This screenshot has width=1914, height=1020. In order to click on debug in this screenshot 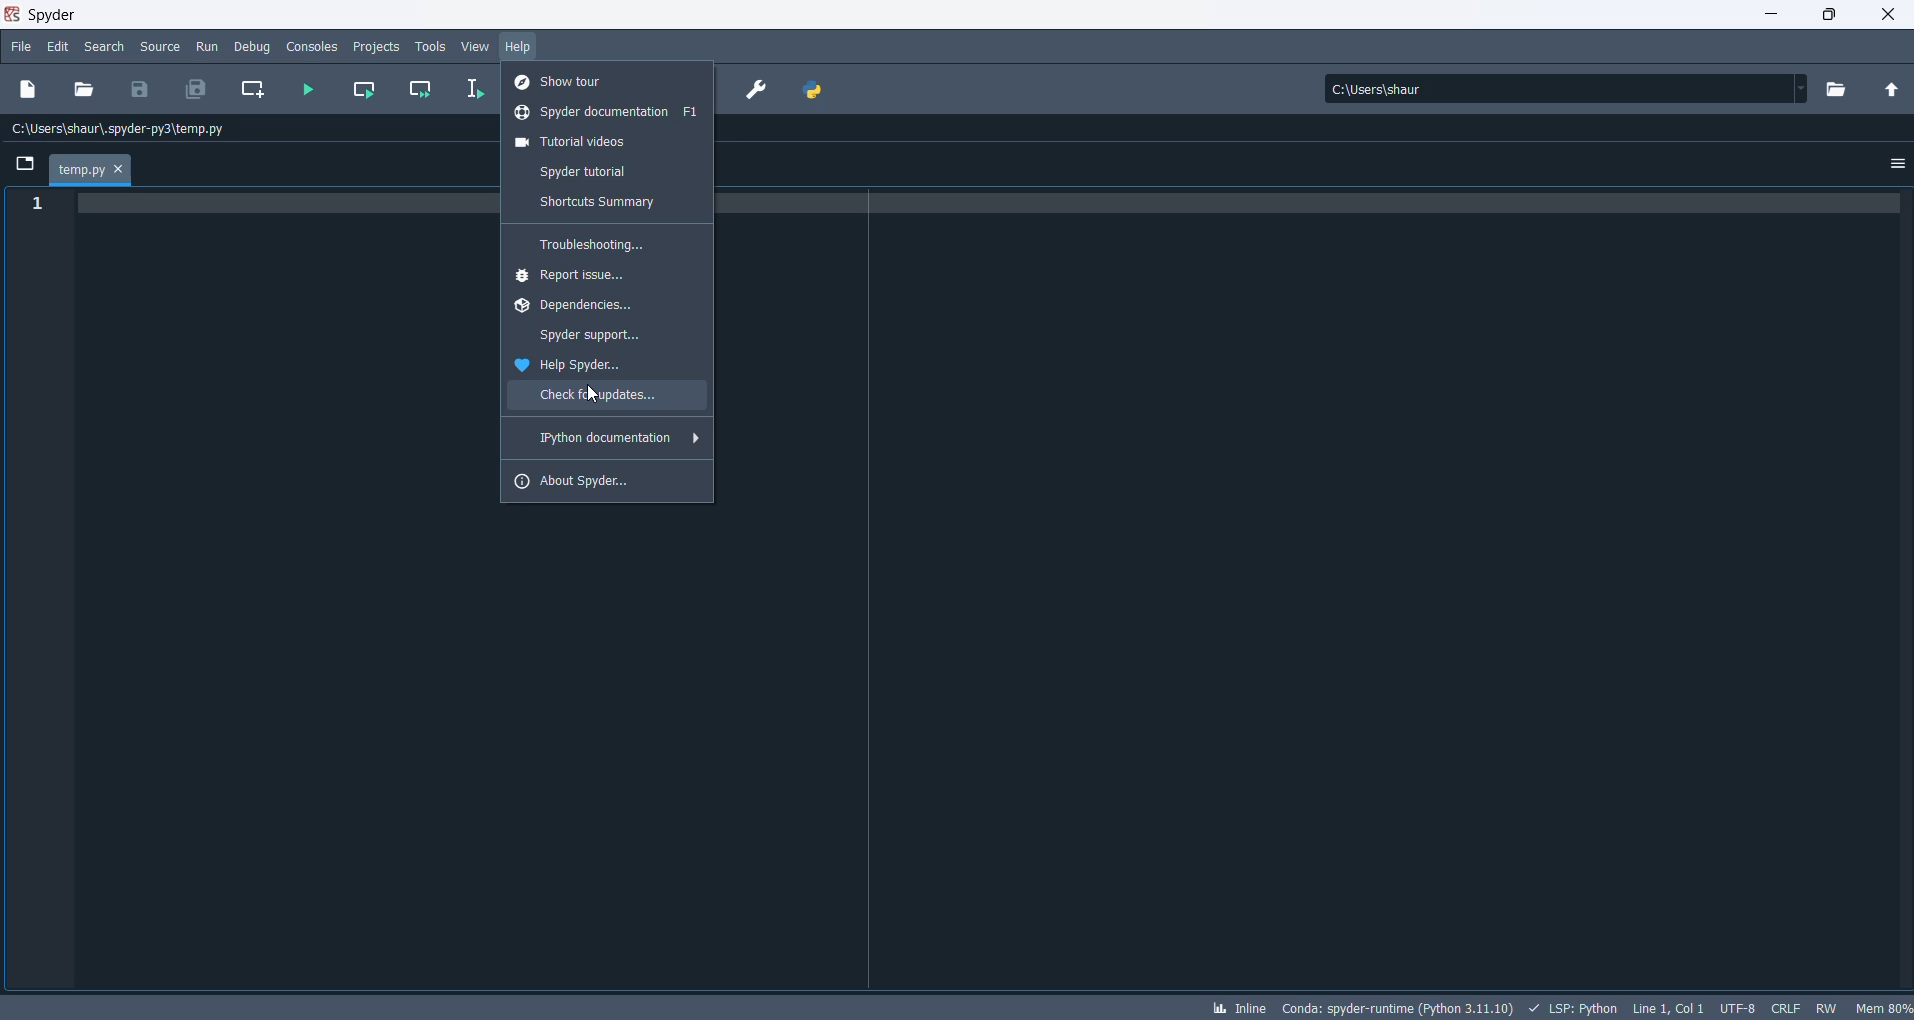, I will do `click(253, 47)`.